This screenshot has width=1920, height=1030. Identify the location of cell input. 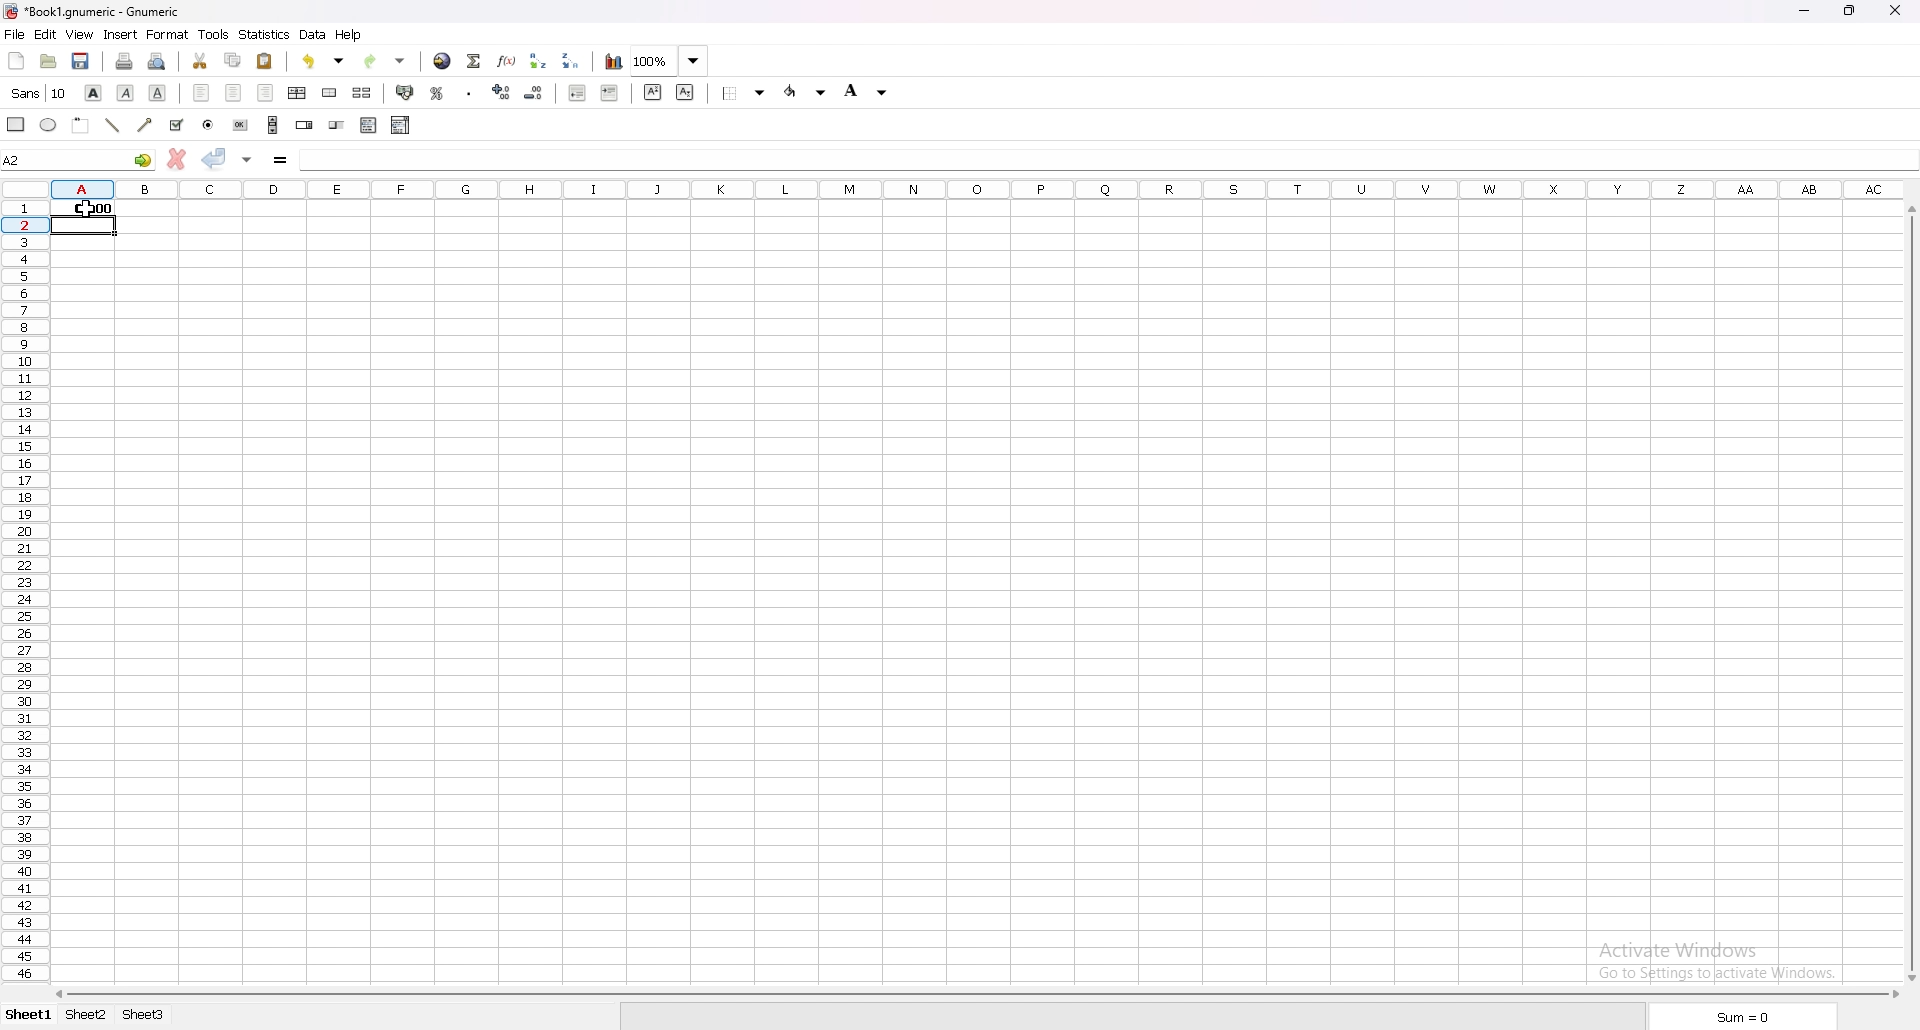
(337, 158).